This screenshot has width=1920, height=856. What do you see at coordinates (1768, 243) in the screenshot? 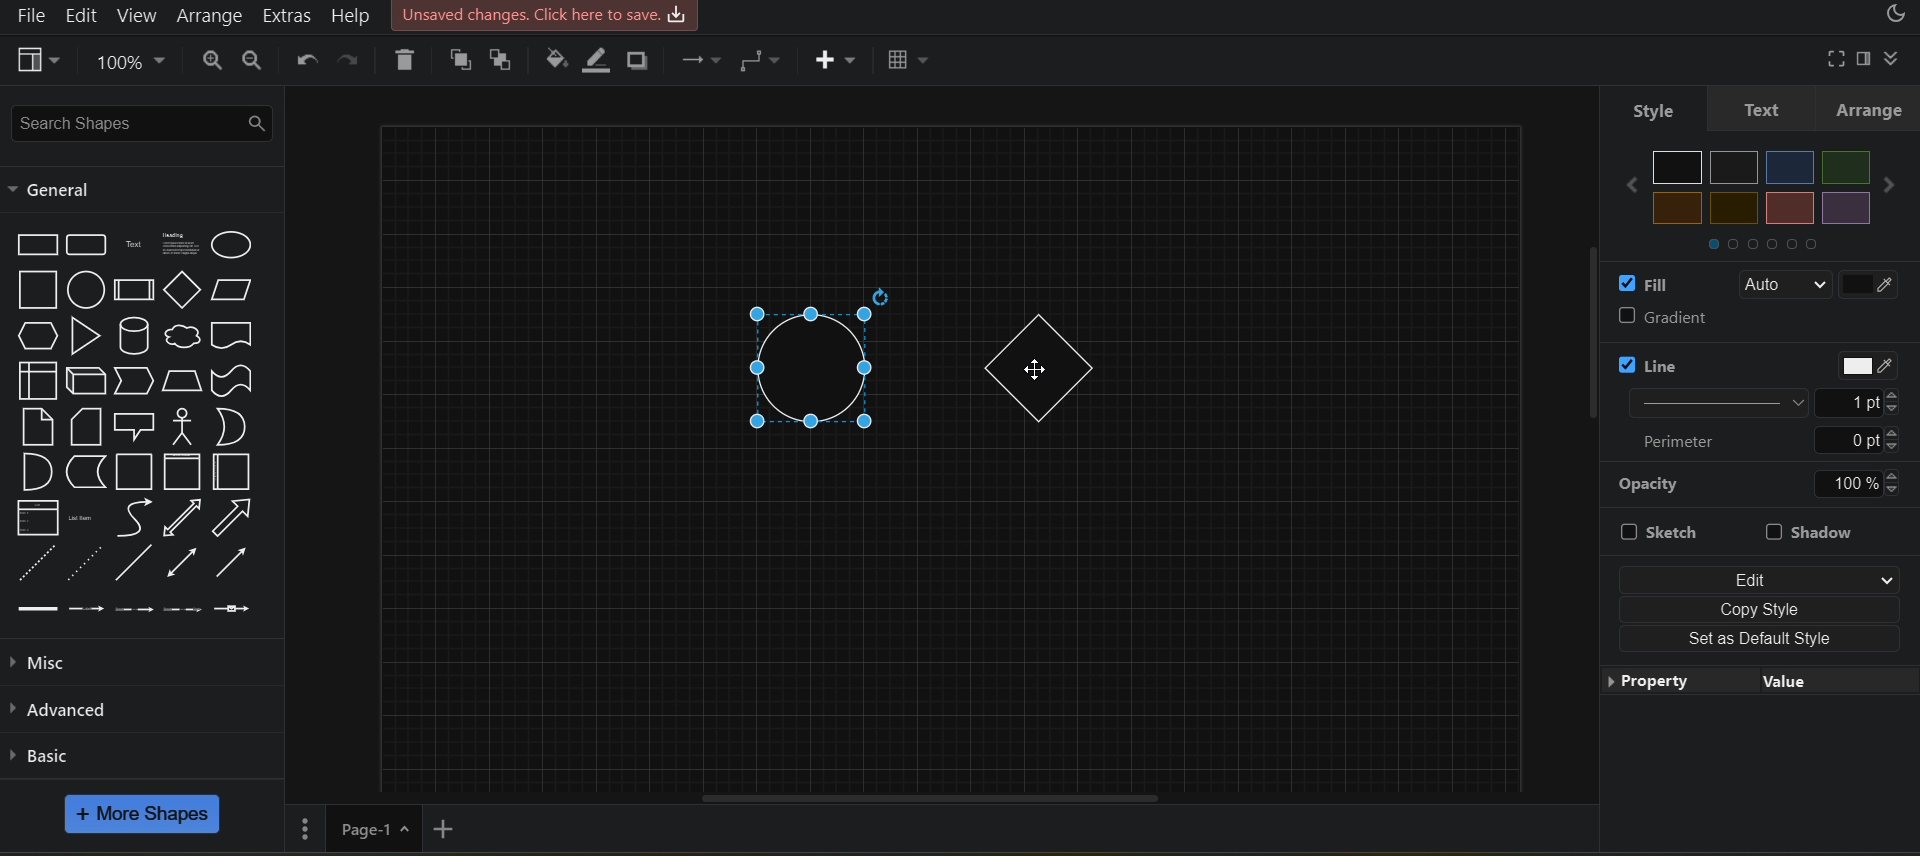
I see `` at bounding box center [1768, 243].